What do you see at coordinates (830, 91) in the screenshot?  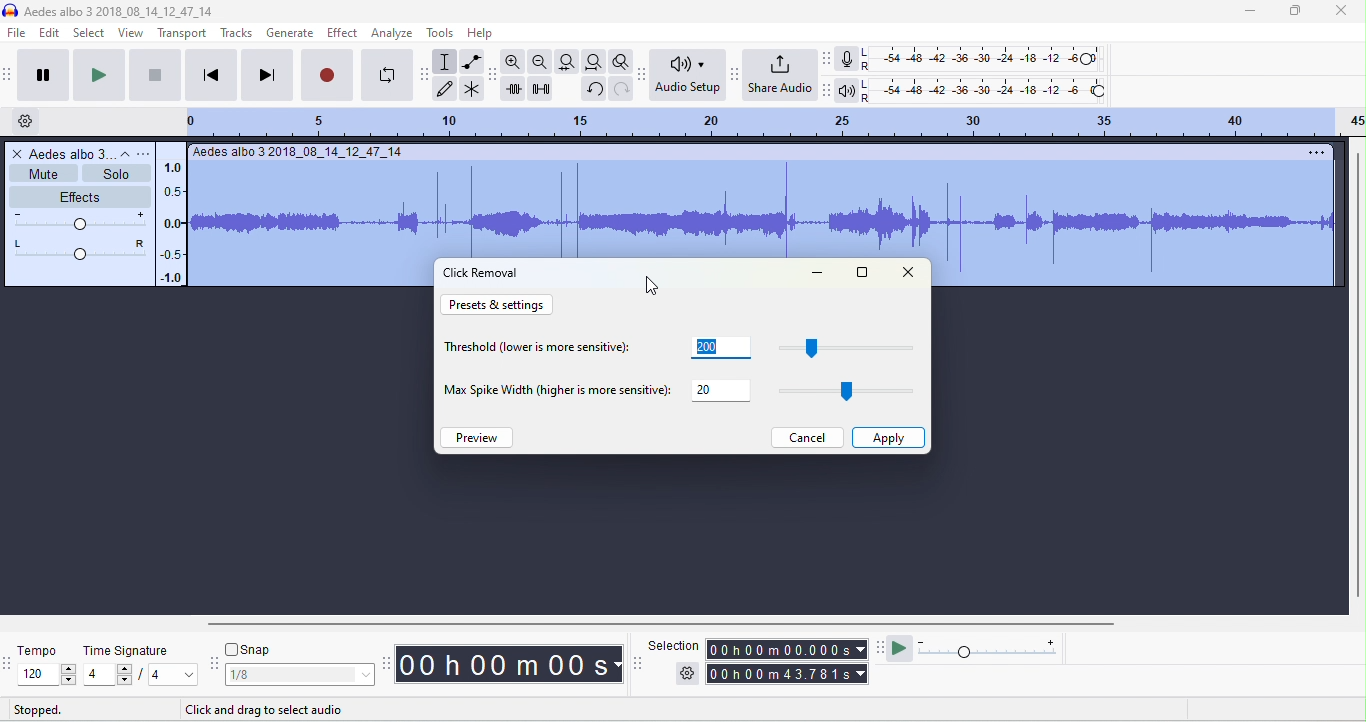 I see `playback meter toolbar` at bounding box center [830, 91].